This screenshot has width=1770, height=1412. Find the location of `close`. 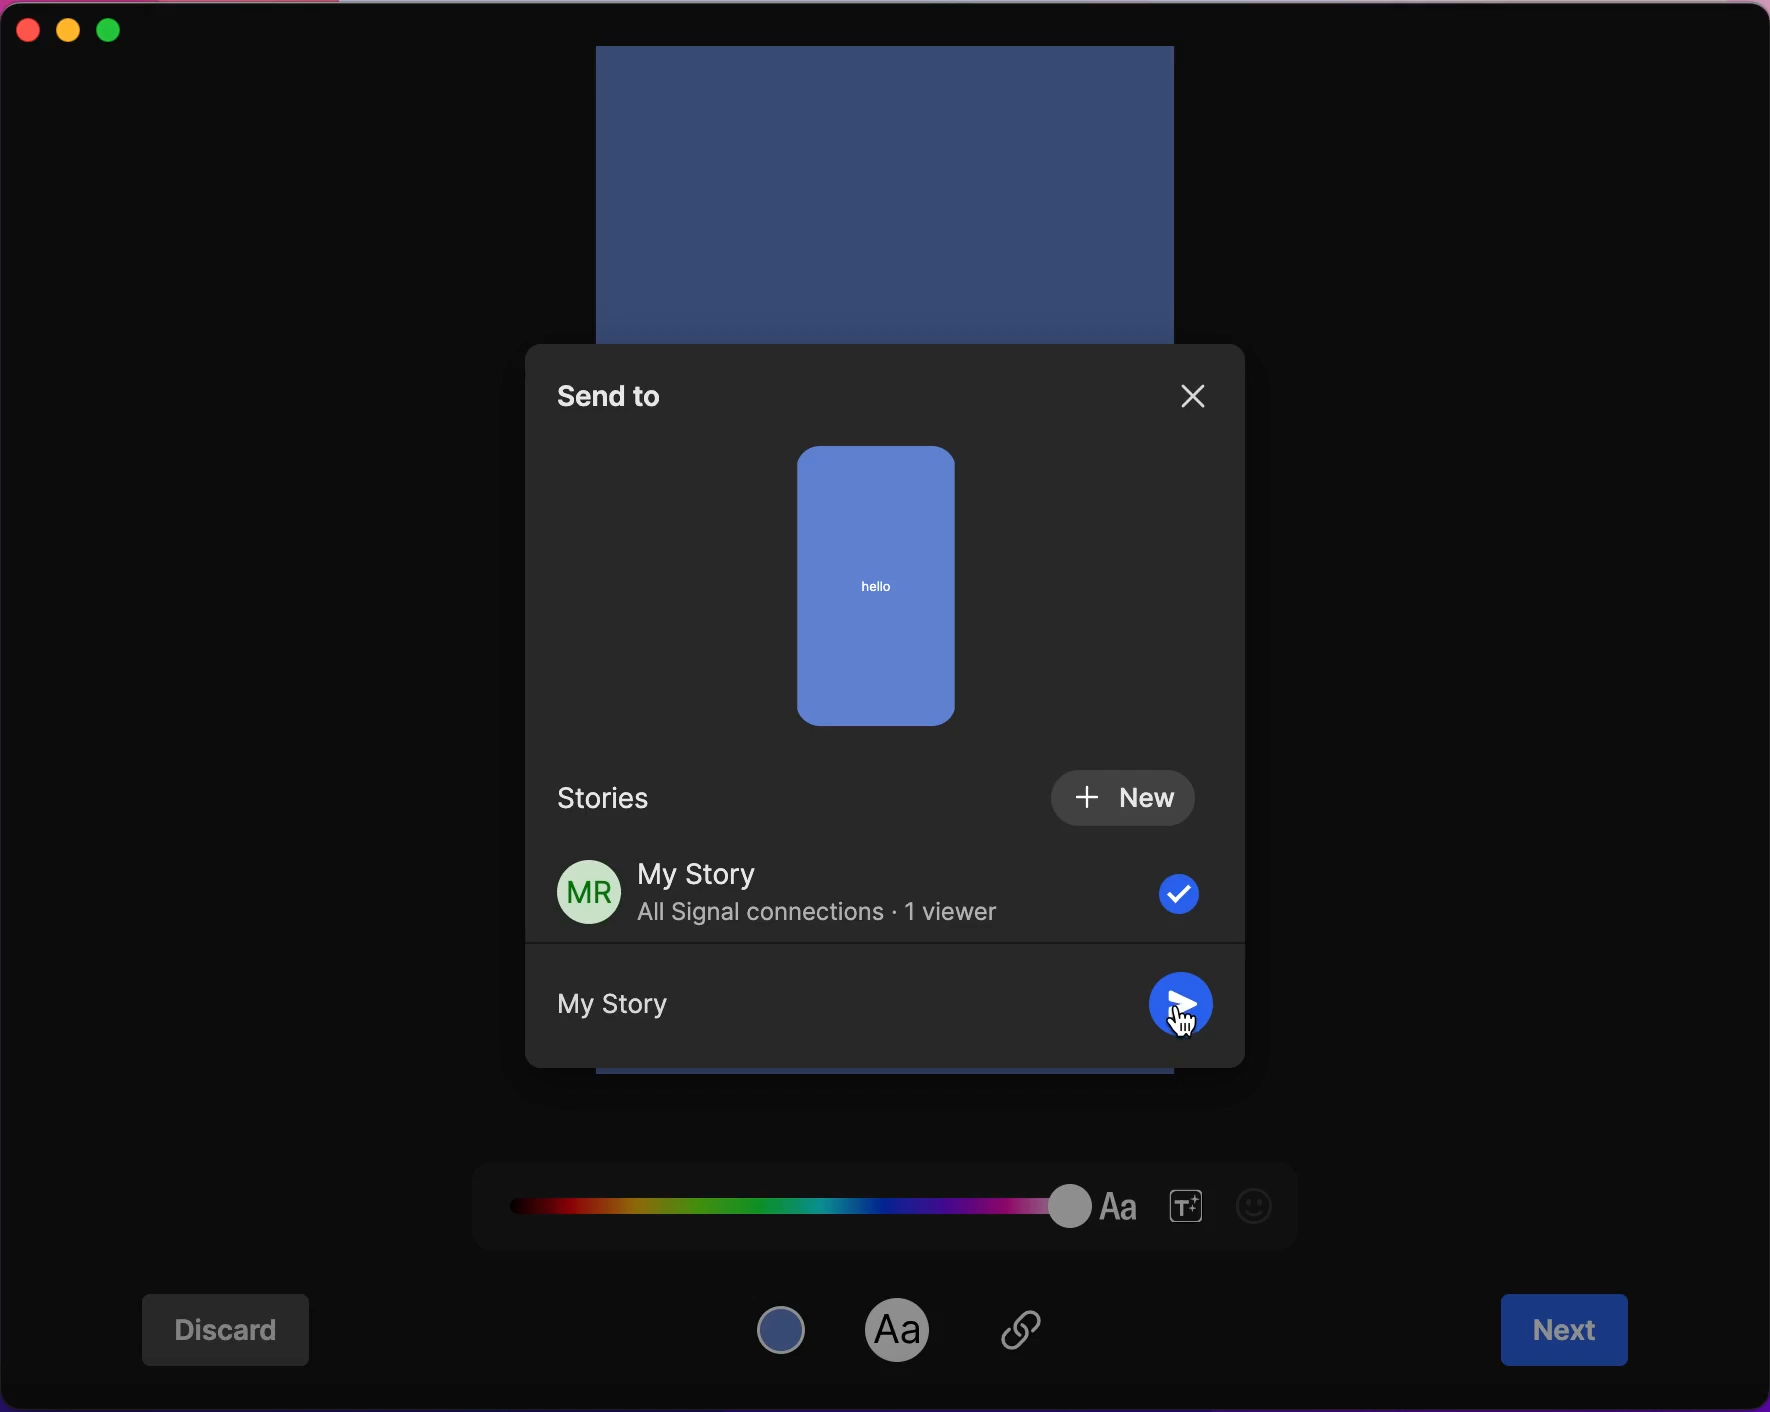

close is located at coordinates (1196, 395).